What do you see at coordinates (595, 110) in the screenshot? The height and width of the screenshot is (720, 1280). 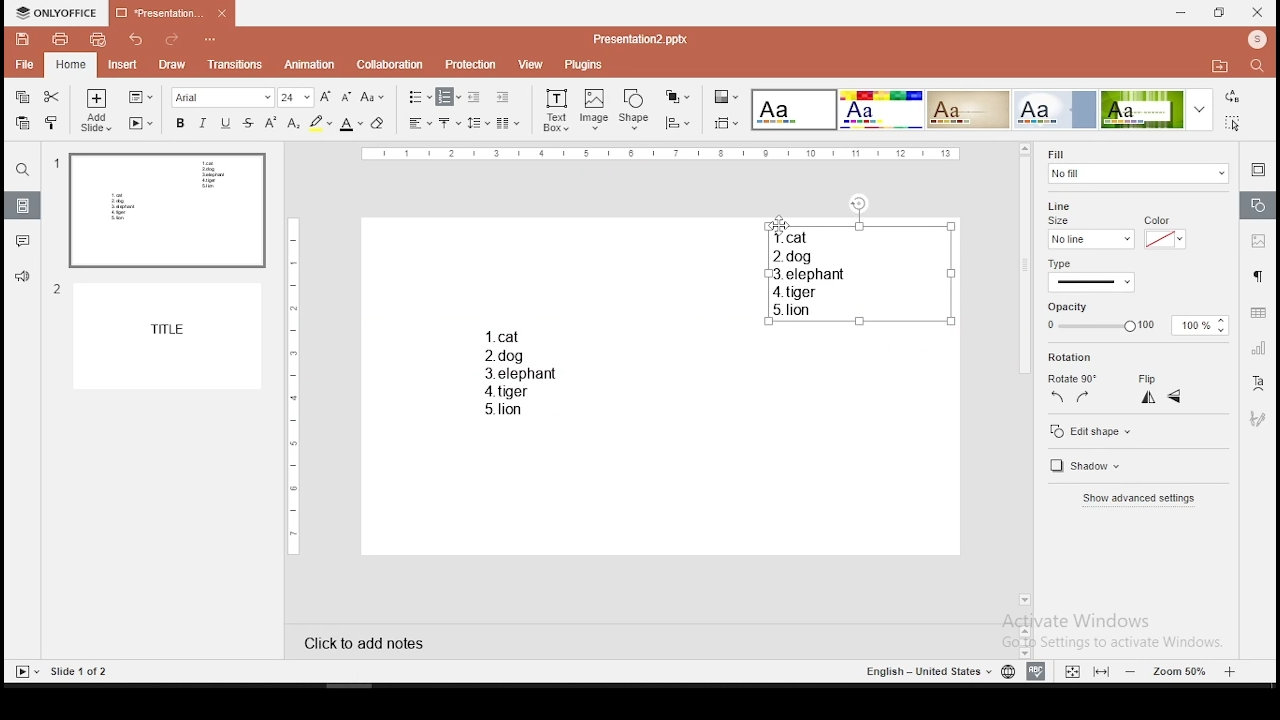 I see `image` at bounding box center [595, 110].